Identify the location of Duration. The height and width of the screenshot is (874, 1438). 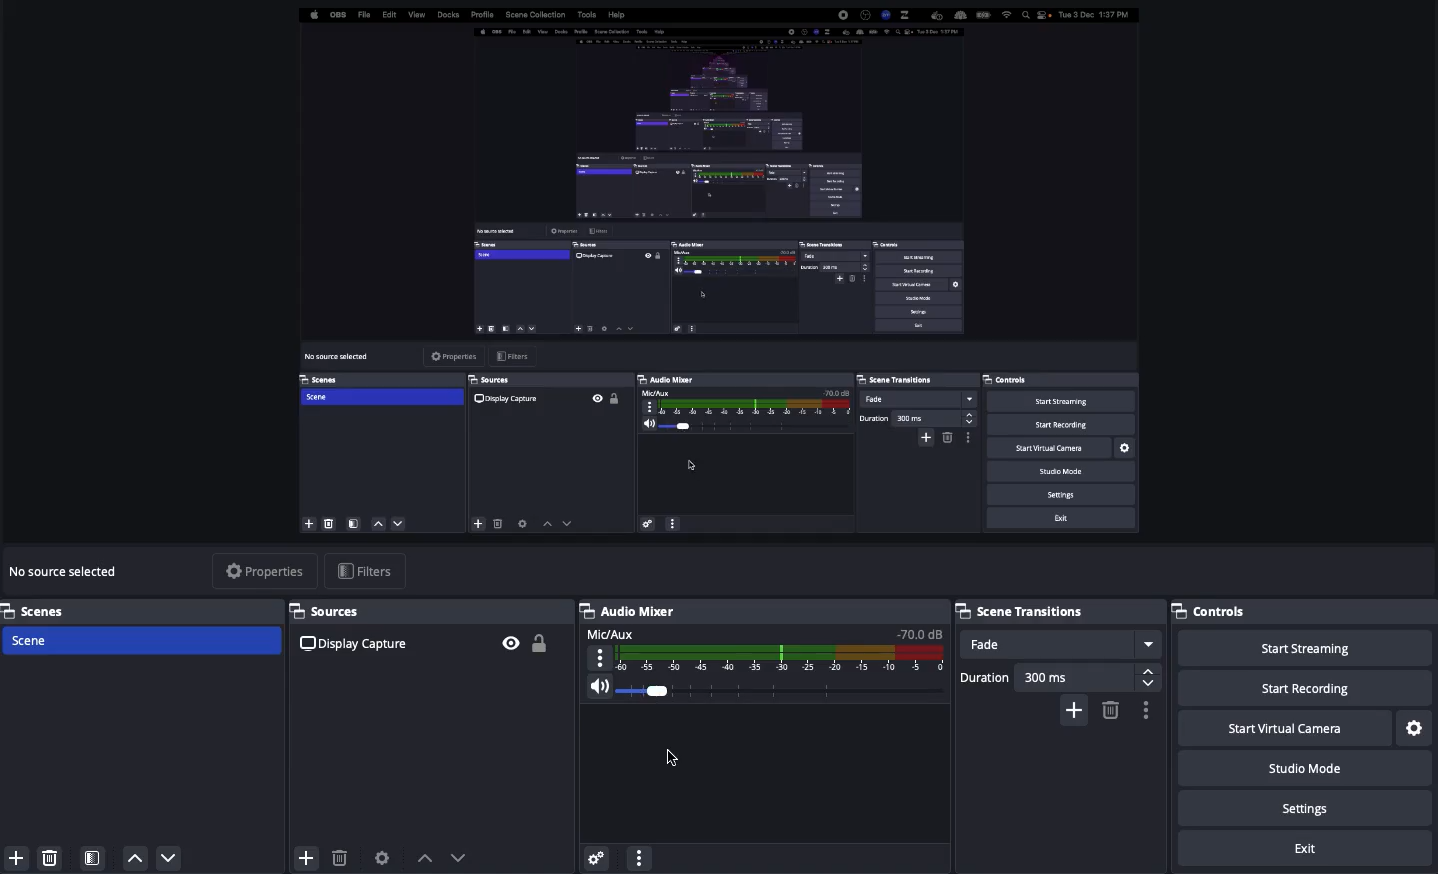
(1055, 674).